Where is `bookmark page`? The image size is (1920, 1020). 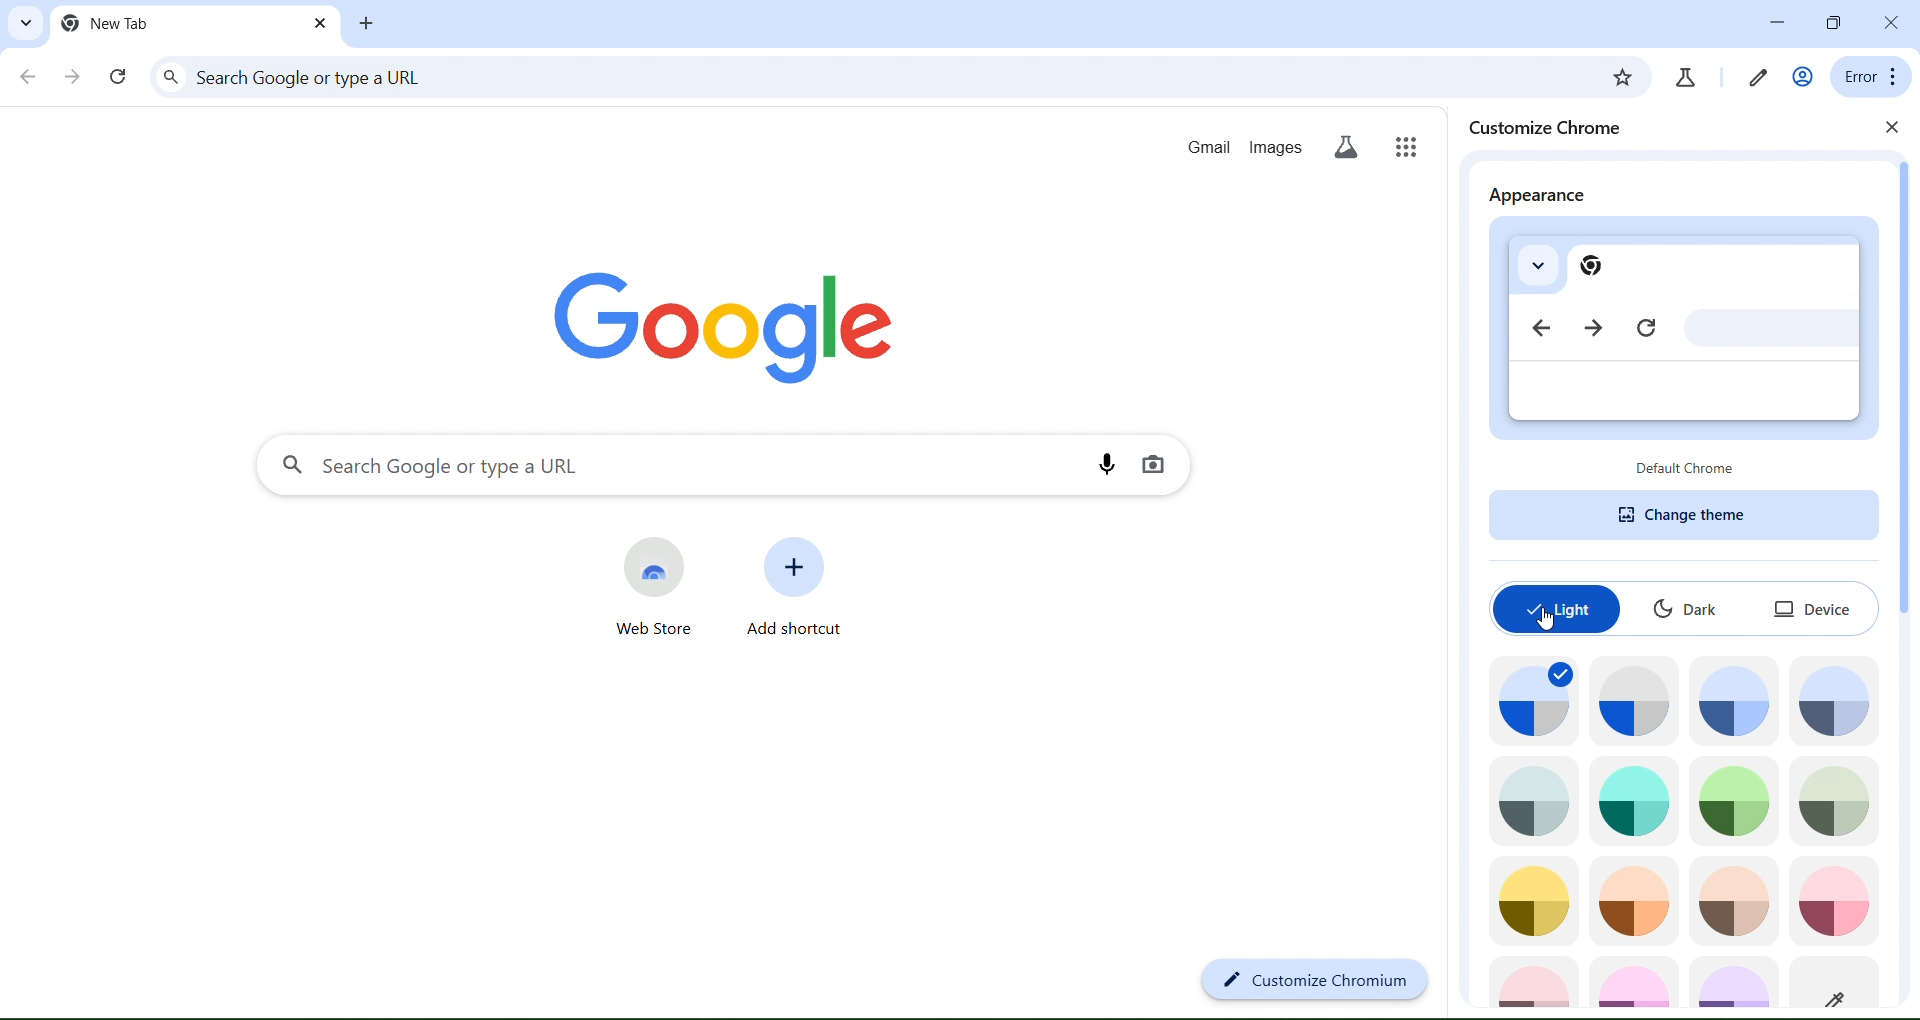
bookmark page is located at coordinates (1685, 78).